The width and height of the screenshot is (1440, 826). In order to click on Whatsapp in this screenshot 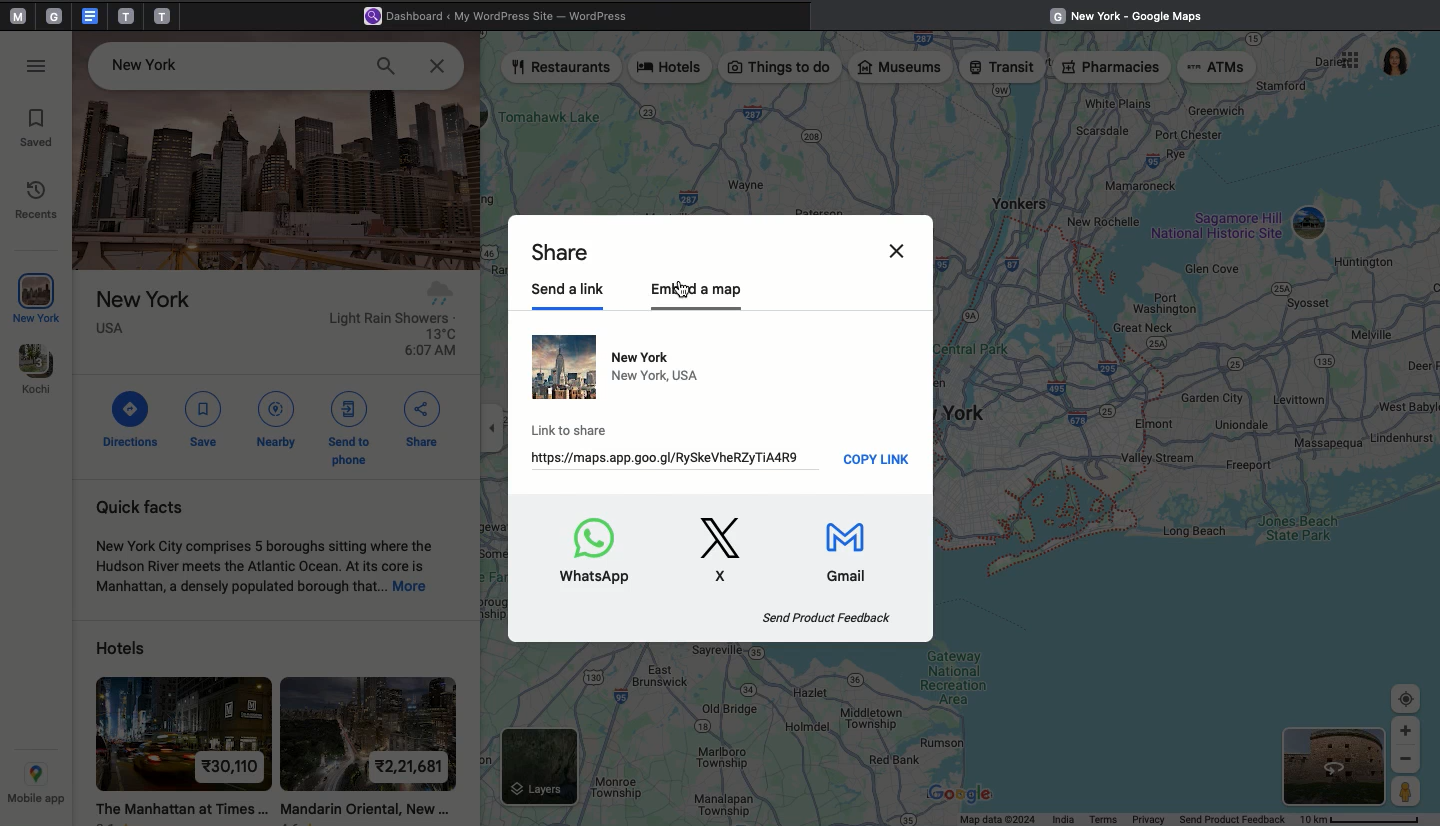, I will do `click(598, 552)`.